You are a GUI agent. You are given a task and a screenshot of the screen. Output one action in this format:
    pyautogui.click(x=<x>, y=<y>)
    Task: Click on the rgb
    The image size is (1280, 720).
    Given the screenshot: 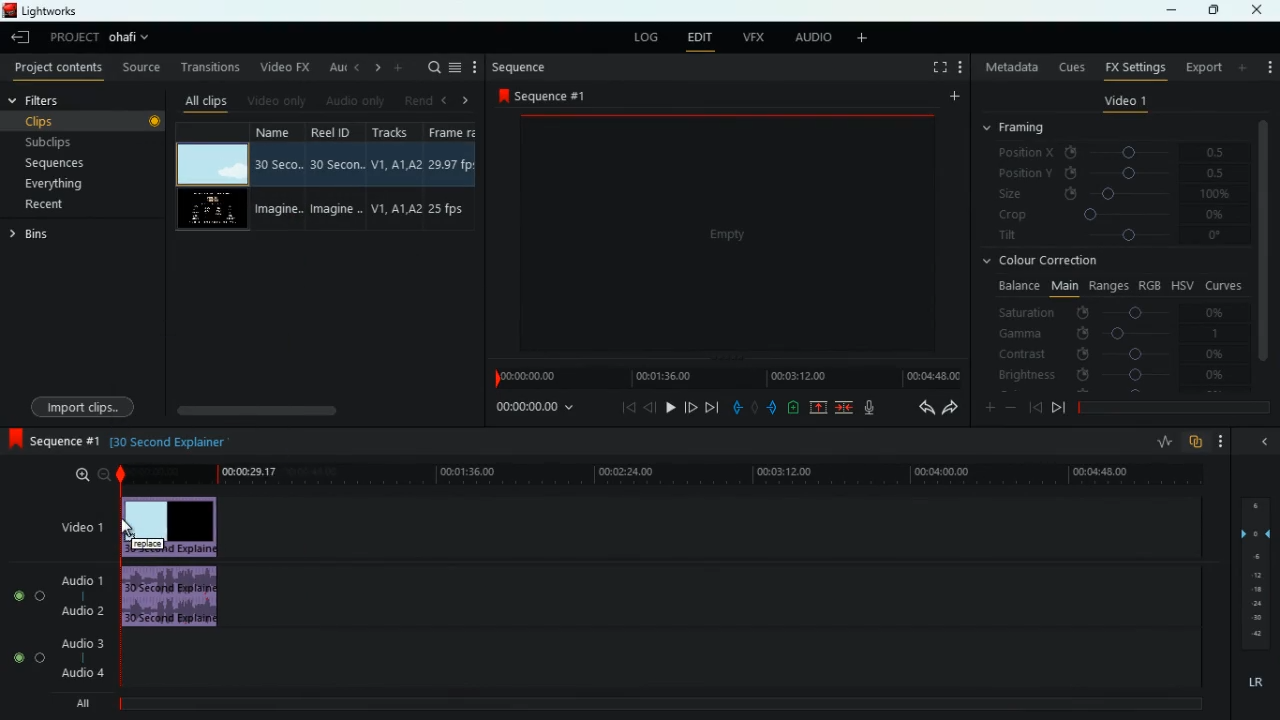 What is the action you would take?
    pyautogui.click(x=1151, y=284)
    